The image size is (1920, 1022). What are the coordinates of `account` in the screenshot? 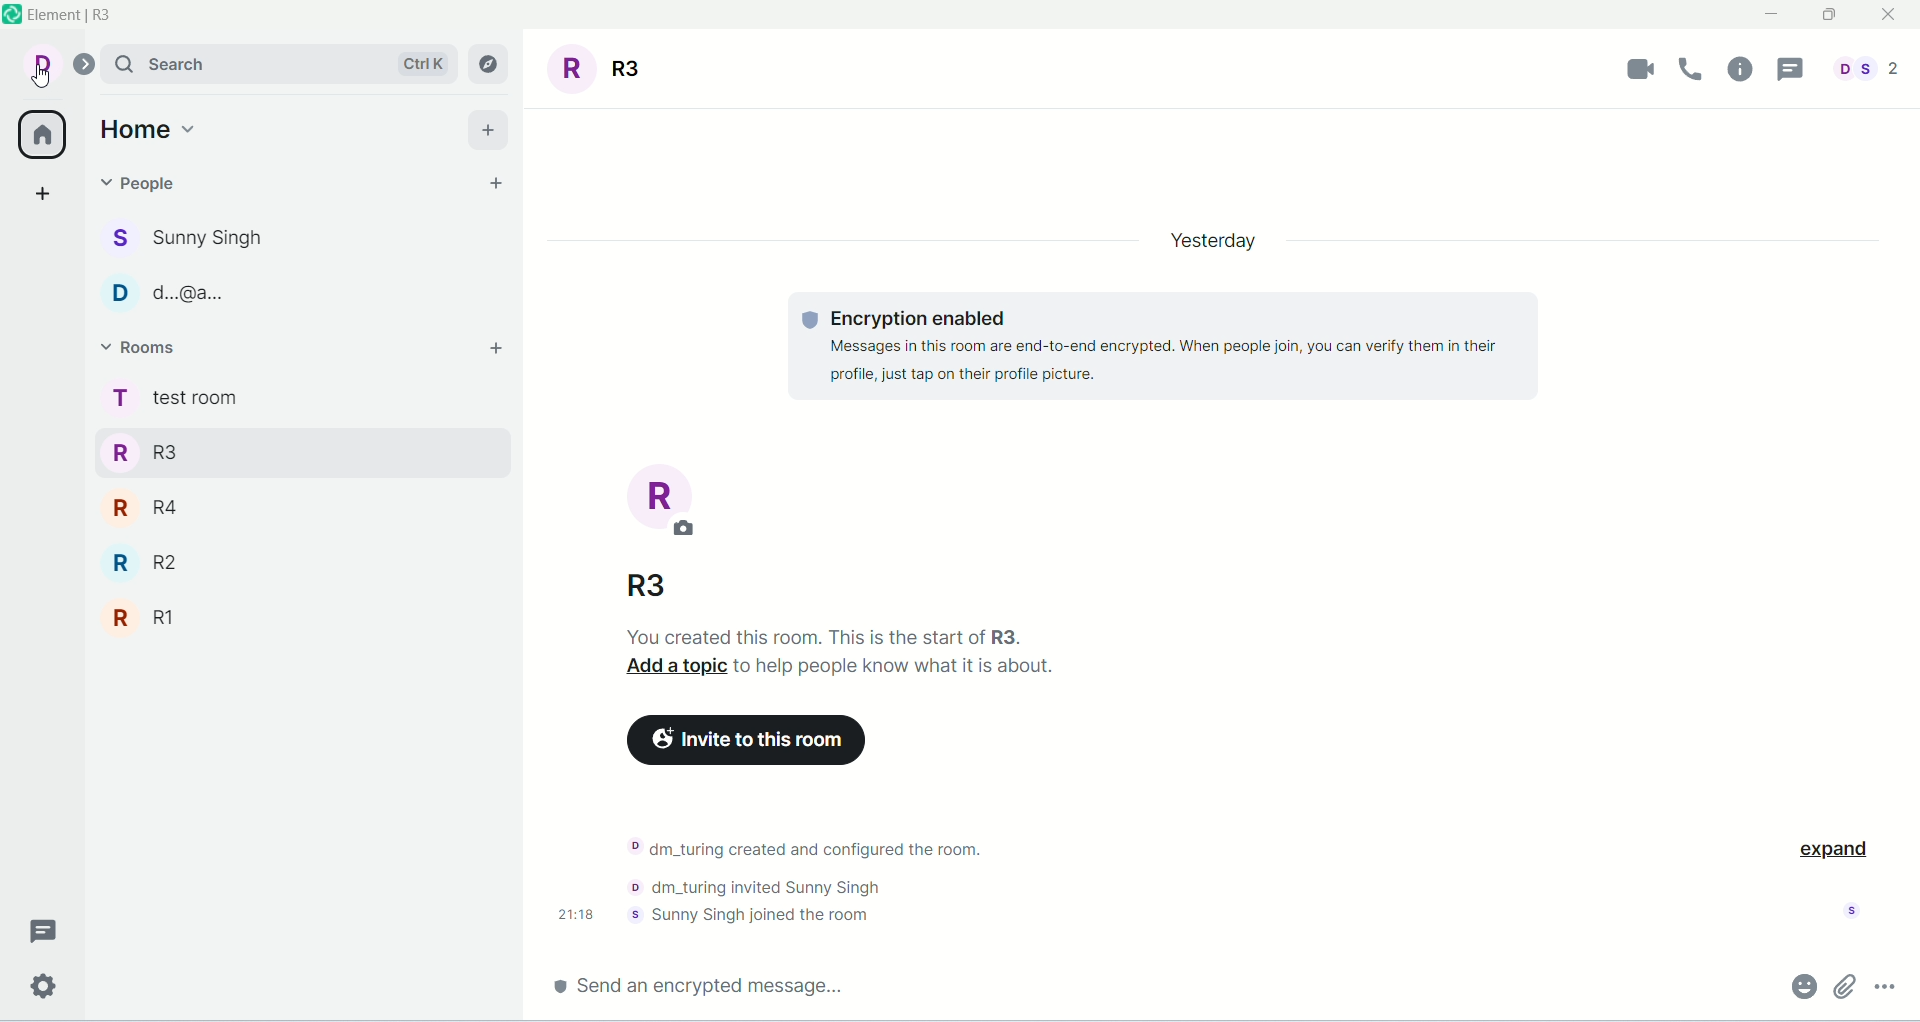 It's located at (56, 65).